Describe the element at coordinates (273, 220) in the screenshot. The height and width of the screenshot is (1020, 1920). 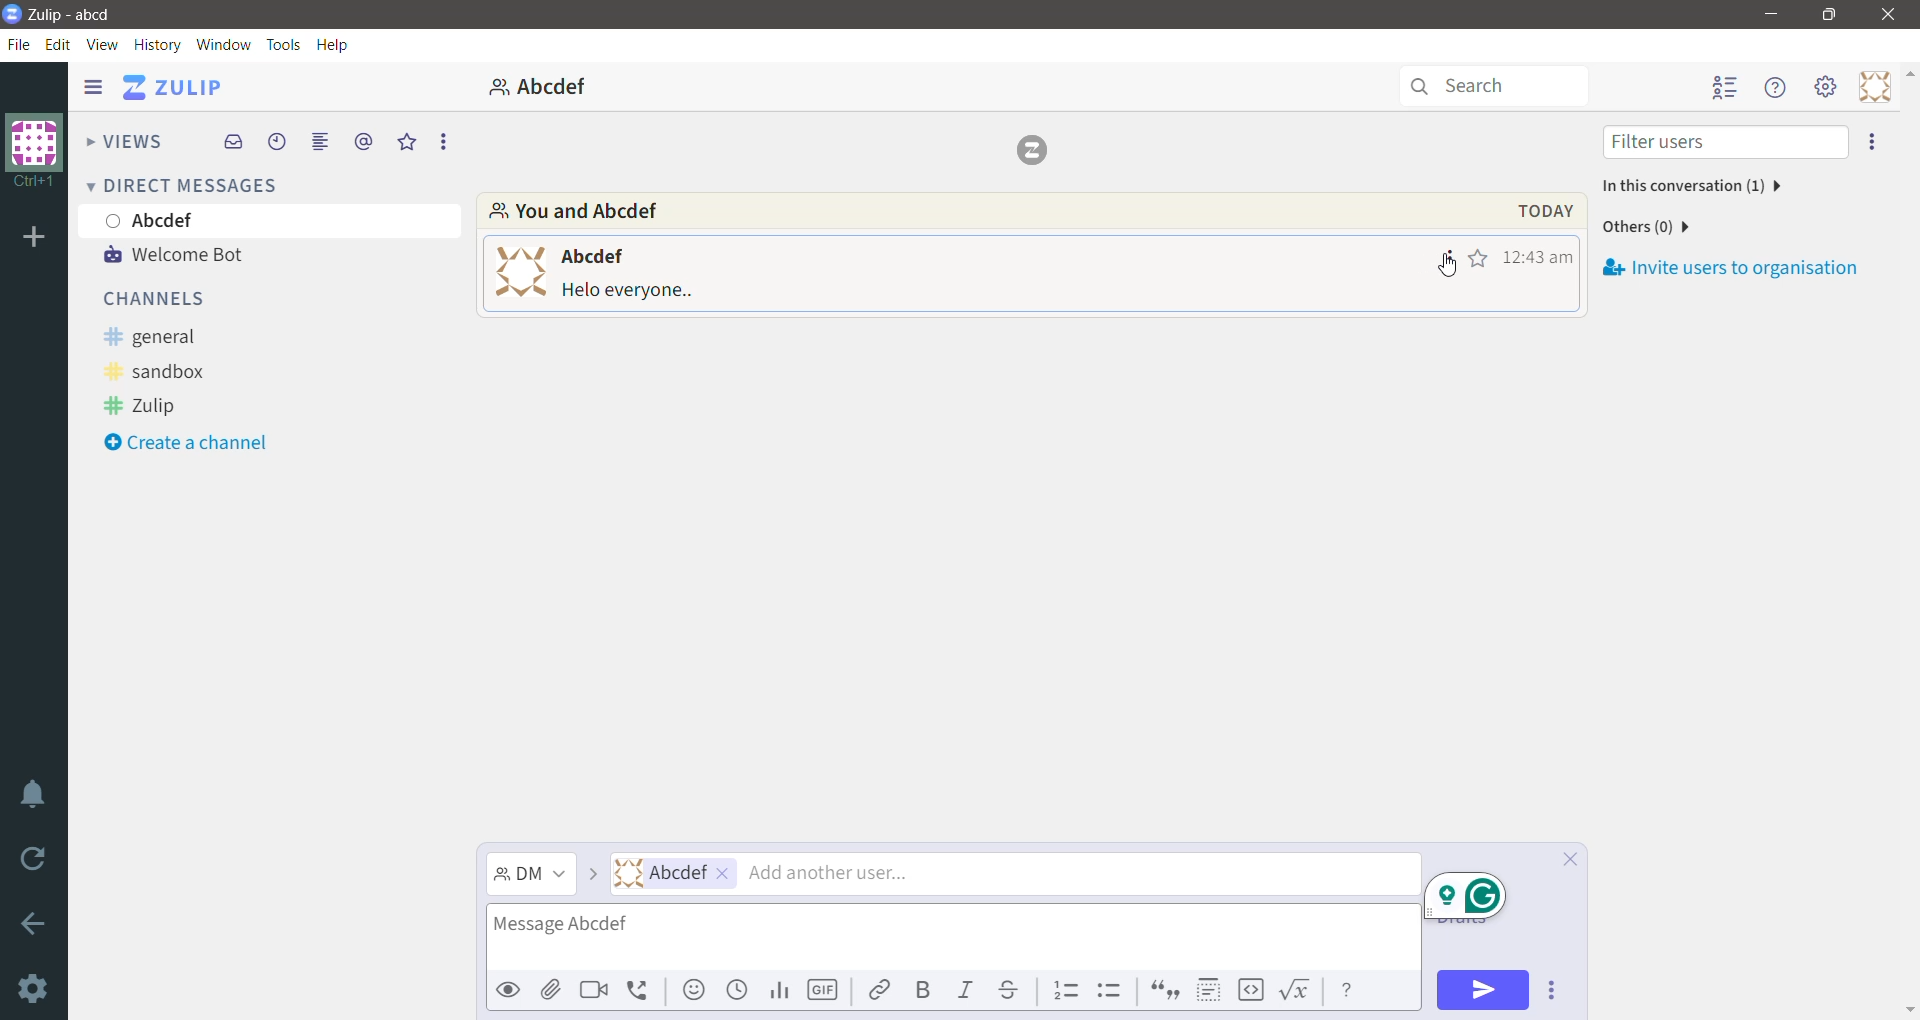
I see `User` at that location.